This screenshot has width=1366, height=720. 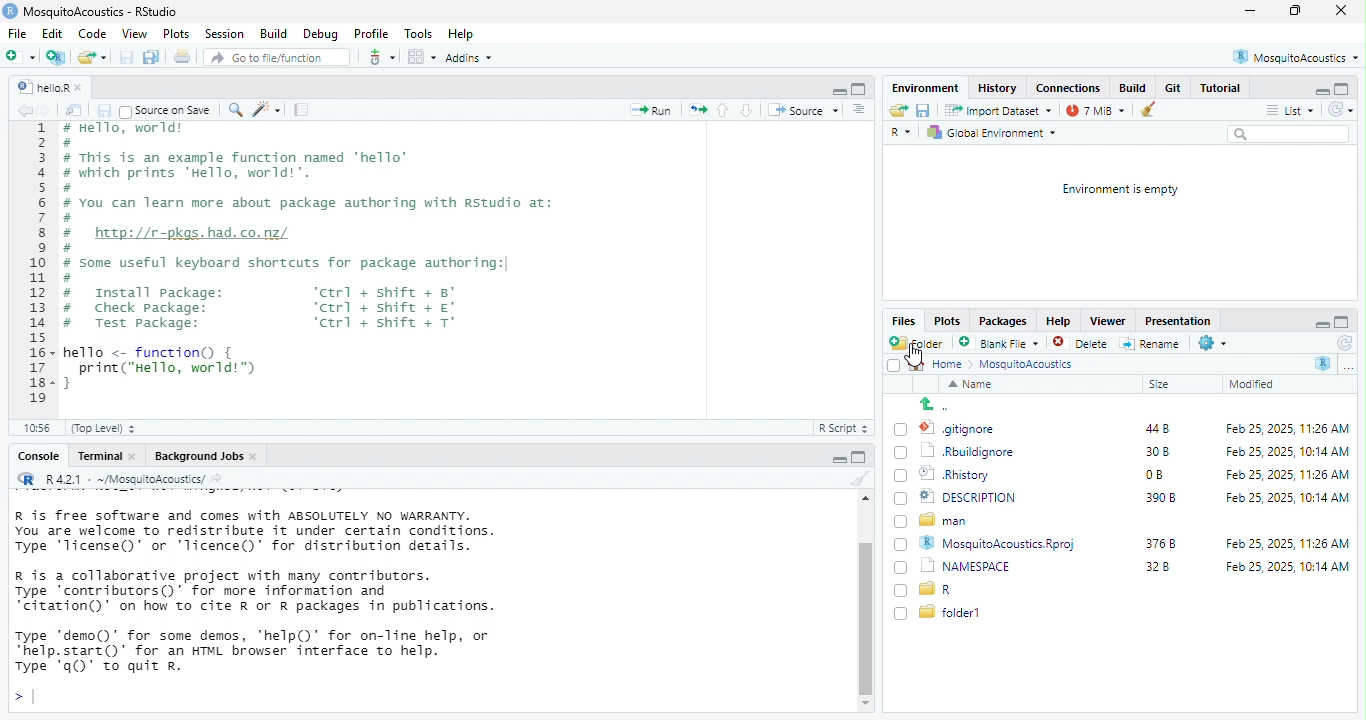 I want to click on hide r script, so click(x=1320, y=322).